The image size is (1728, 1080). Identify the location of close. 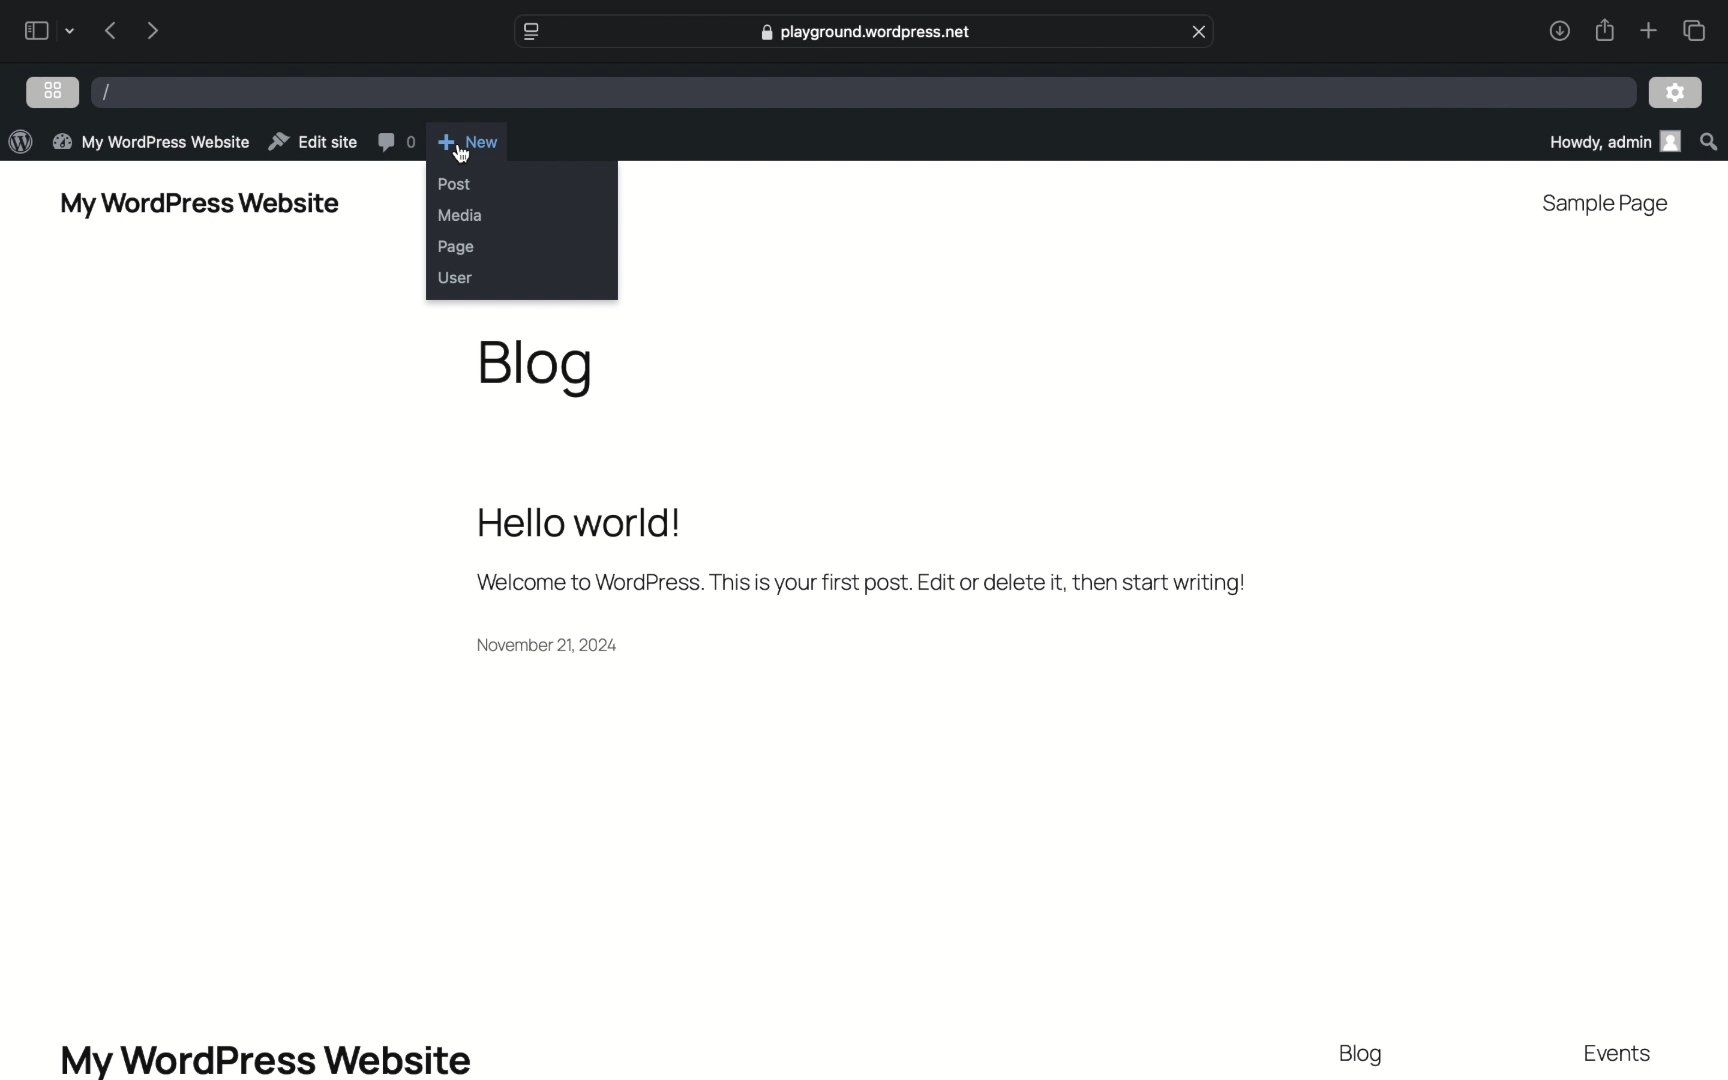
(1200, 30).